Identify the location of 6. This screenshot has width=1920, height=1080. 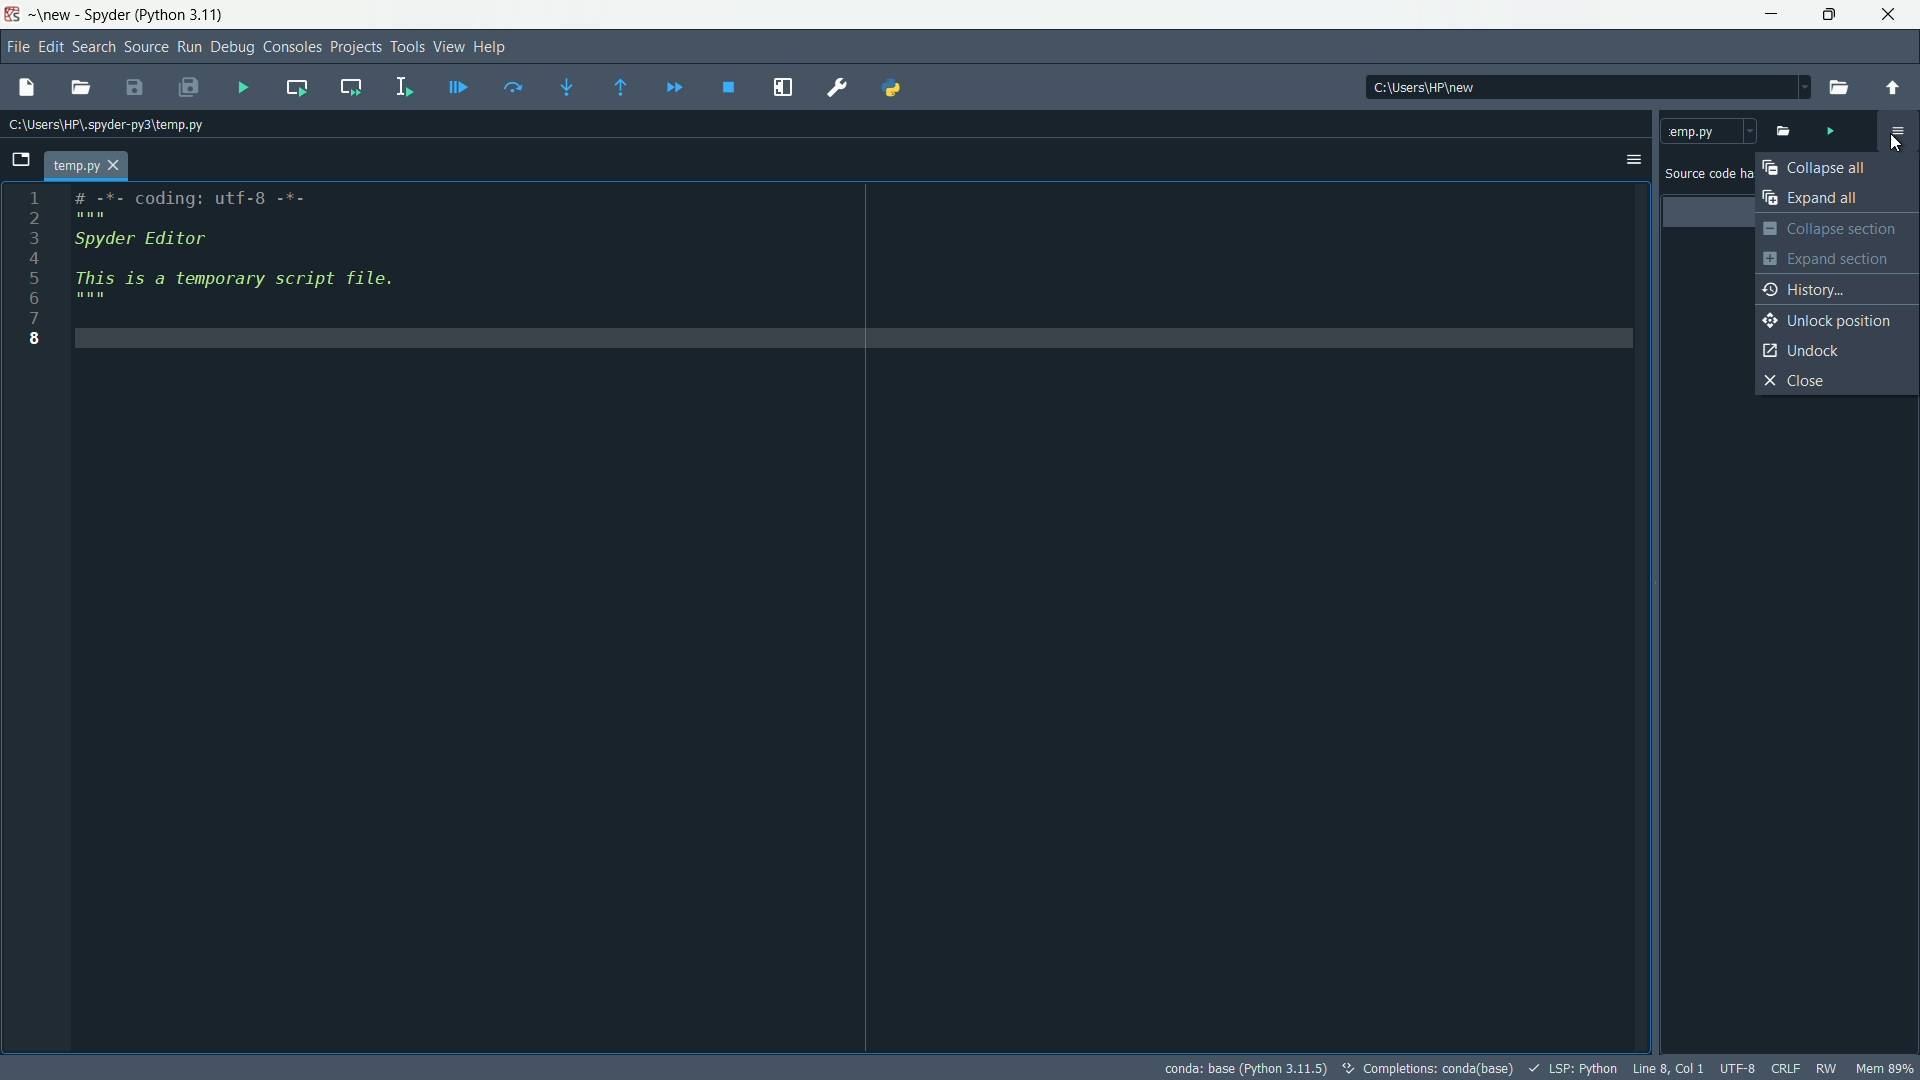
(33, 296).